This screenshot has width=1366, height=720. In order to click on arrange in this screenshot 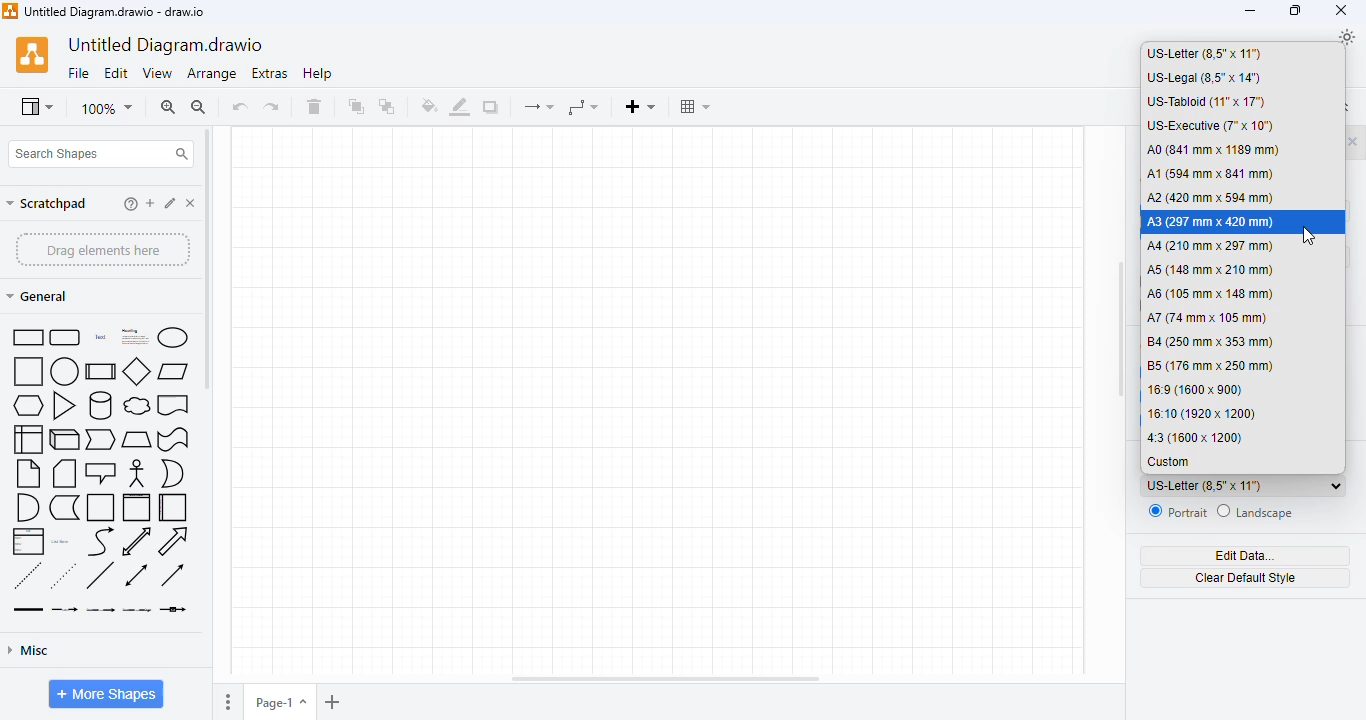, I will do `click(212, 74)`.